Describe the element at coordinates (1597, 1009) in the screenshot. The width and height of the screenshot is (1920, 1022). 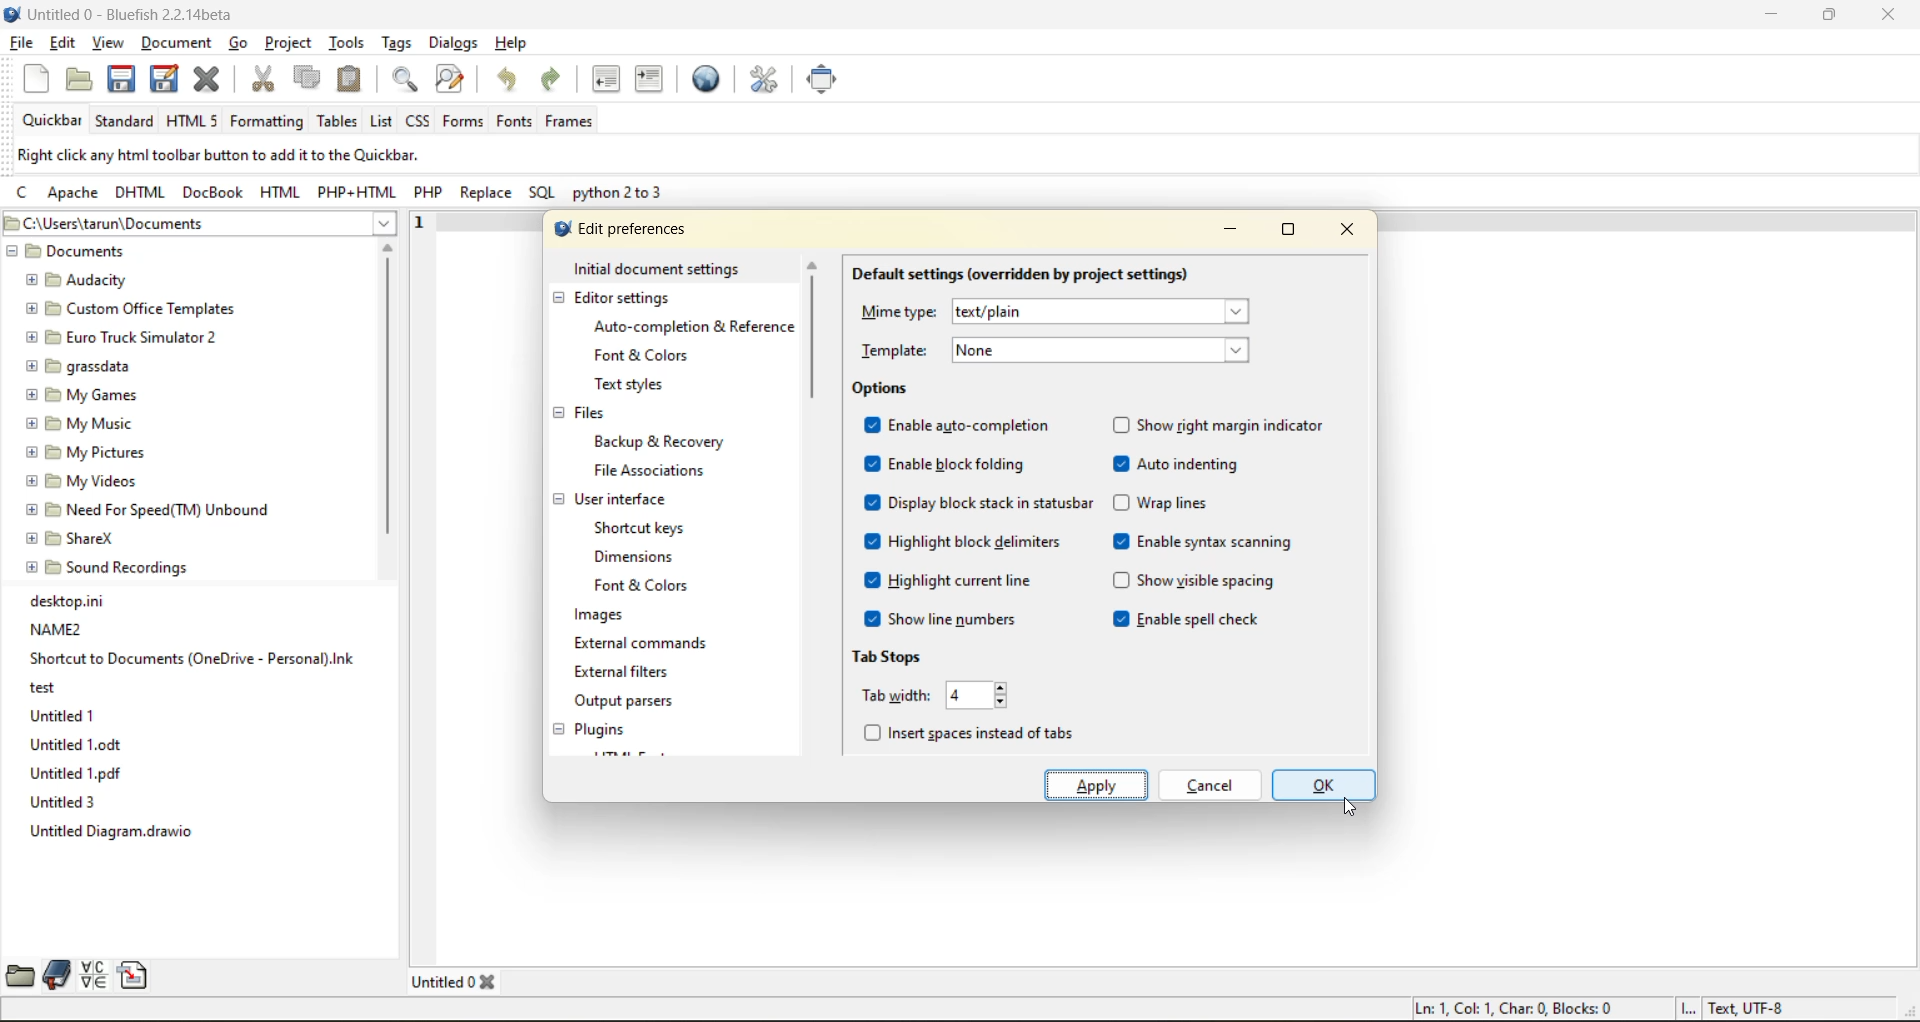
I see `metadata` at that location.